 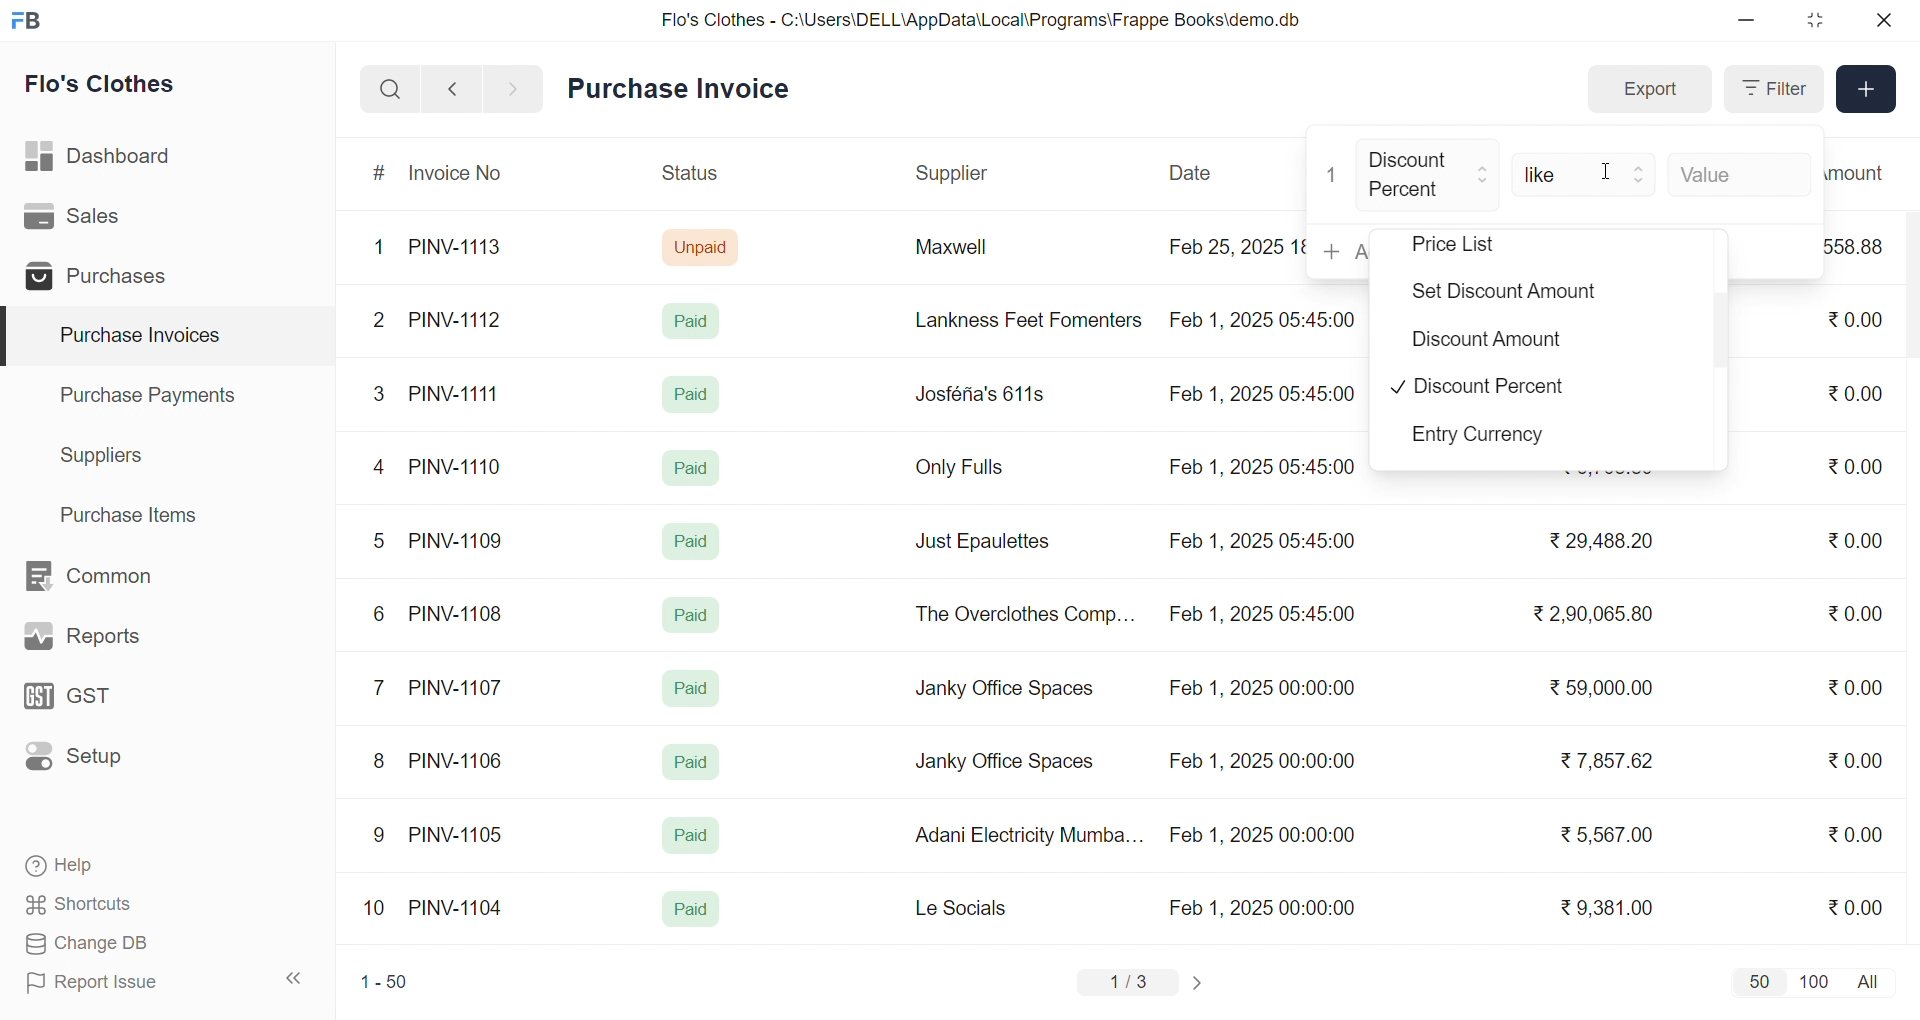 I want to click on 10, so click(x=379, y=910).